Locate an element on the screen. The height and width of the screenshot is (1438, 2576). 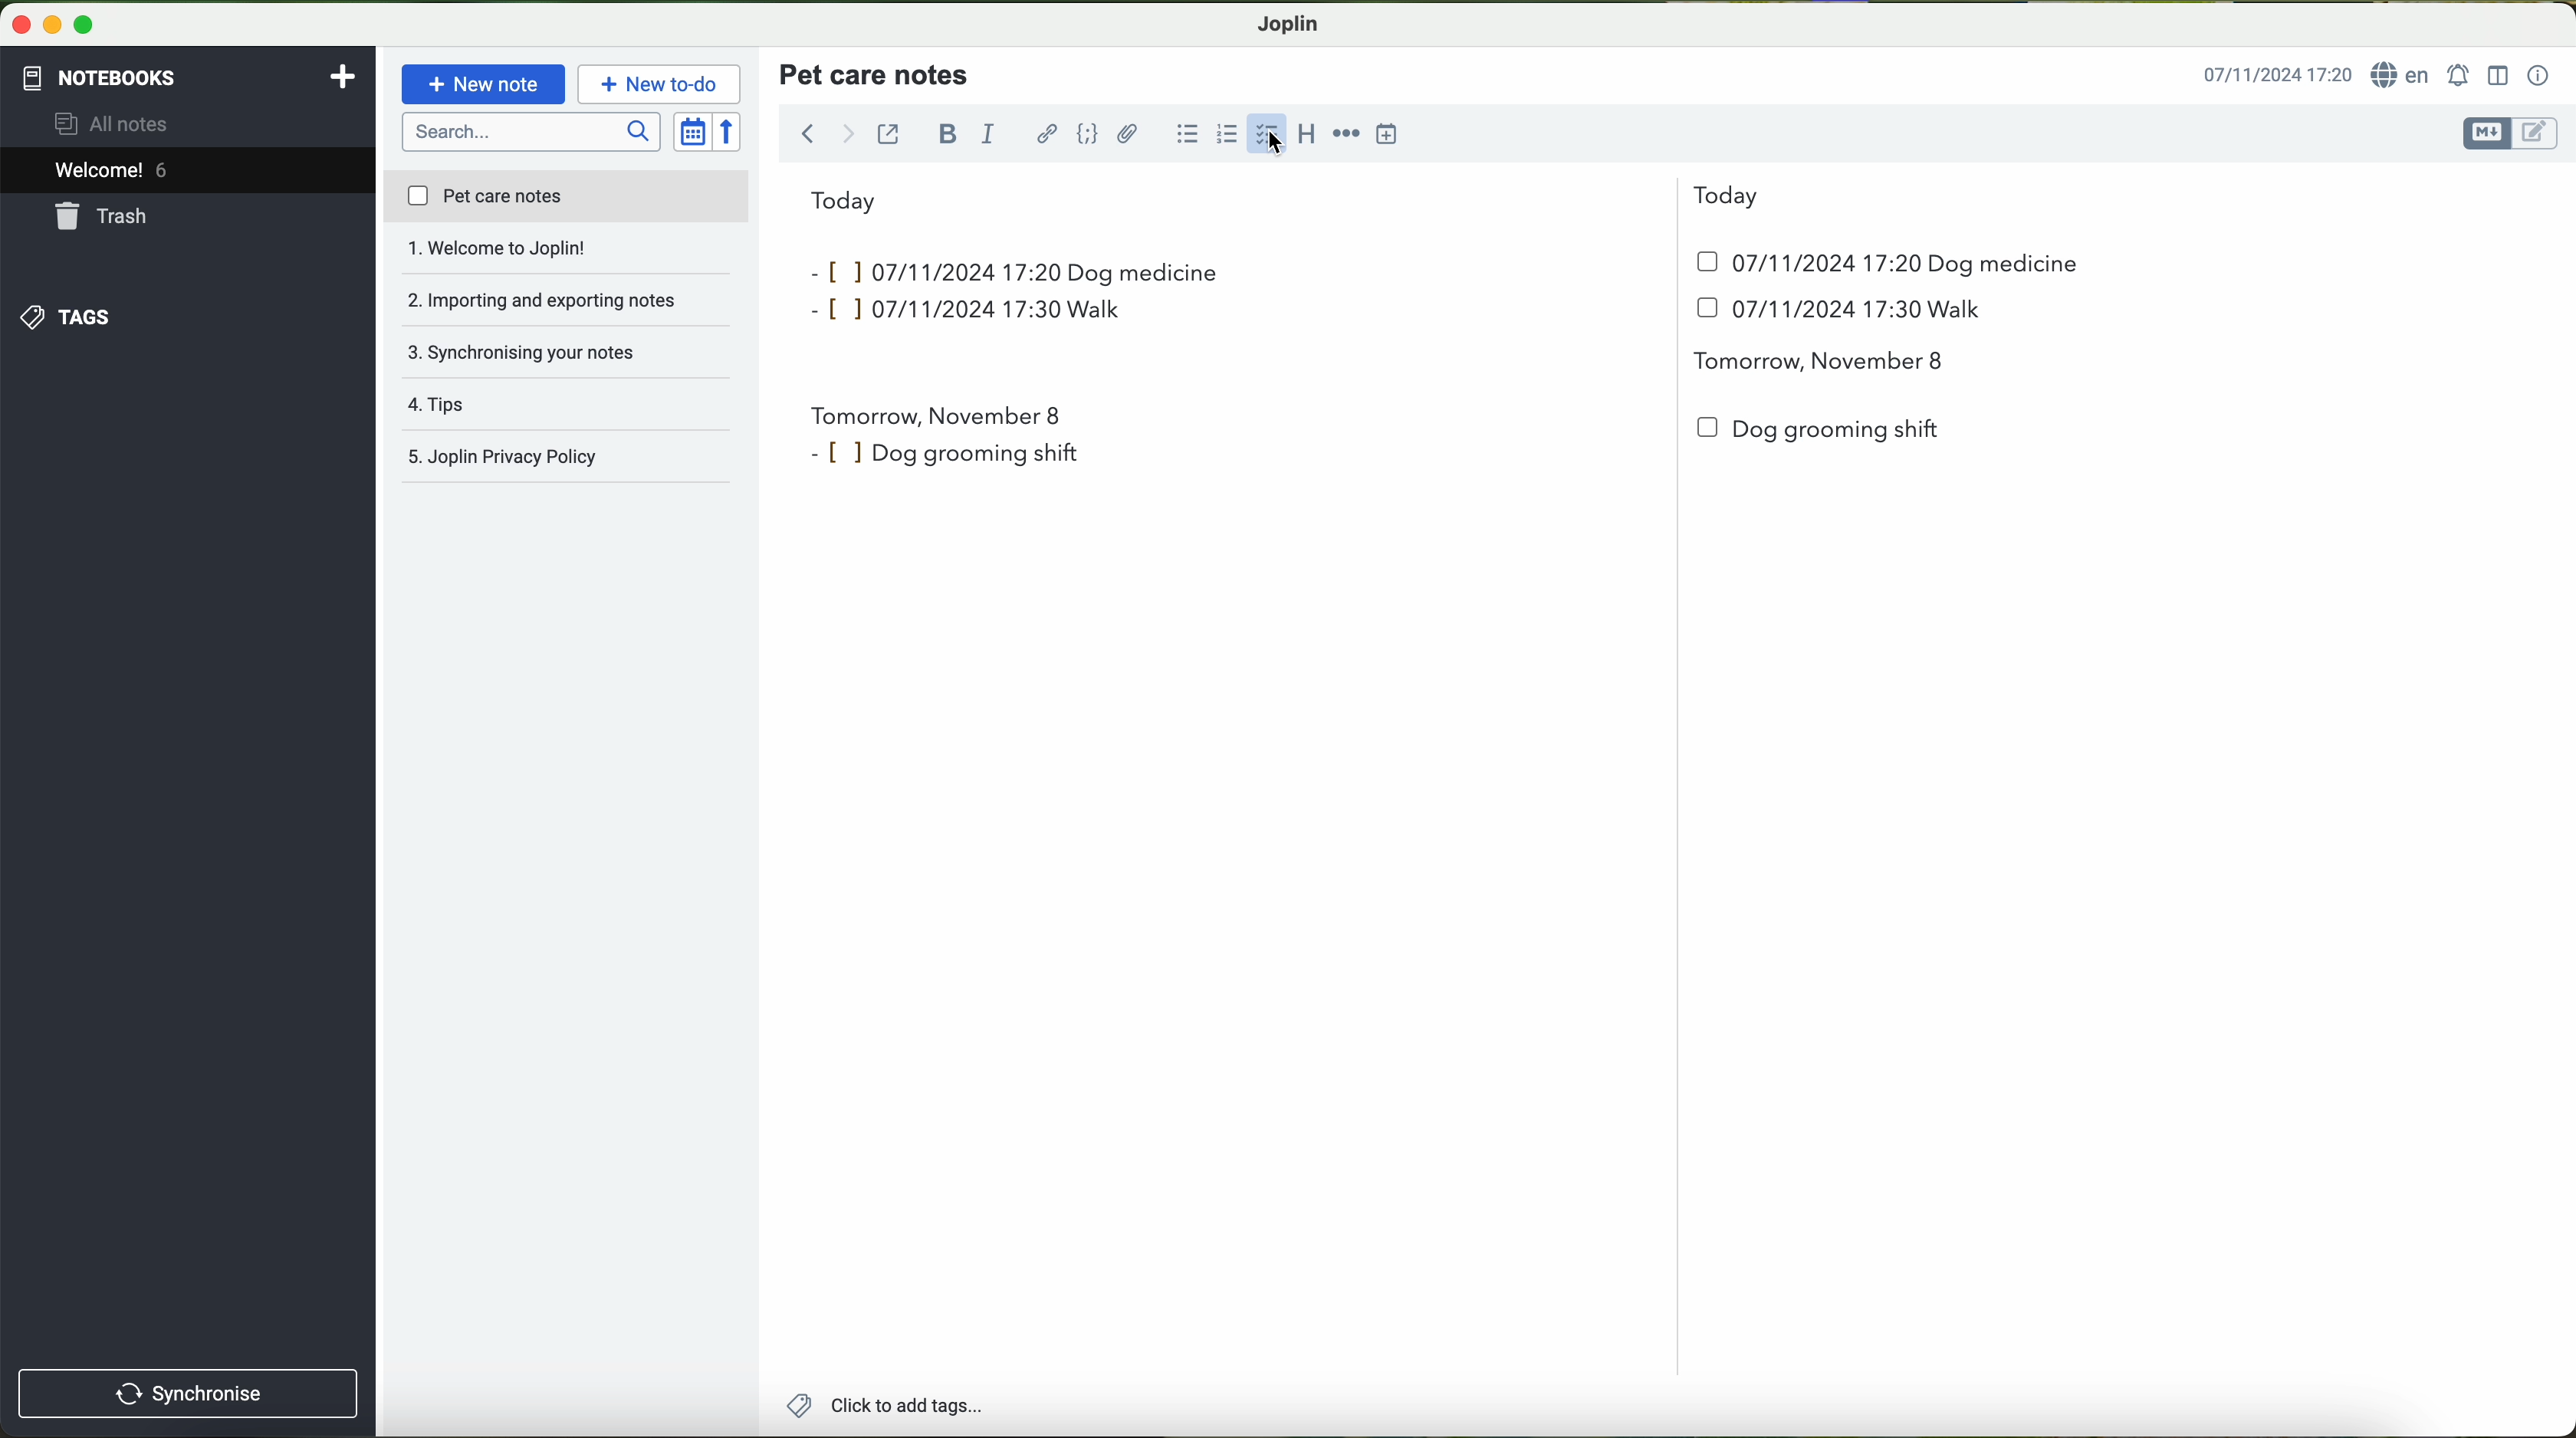
tomorrow november 8 is located at coordinates (1822, 363).